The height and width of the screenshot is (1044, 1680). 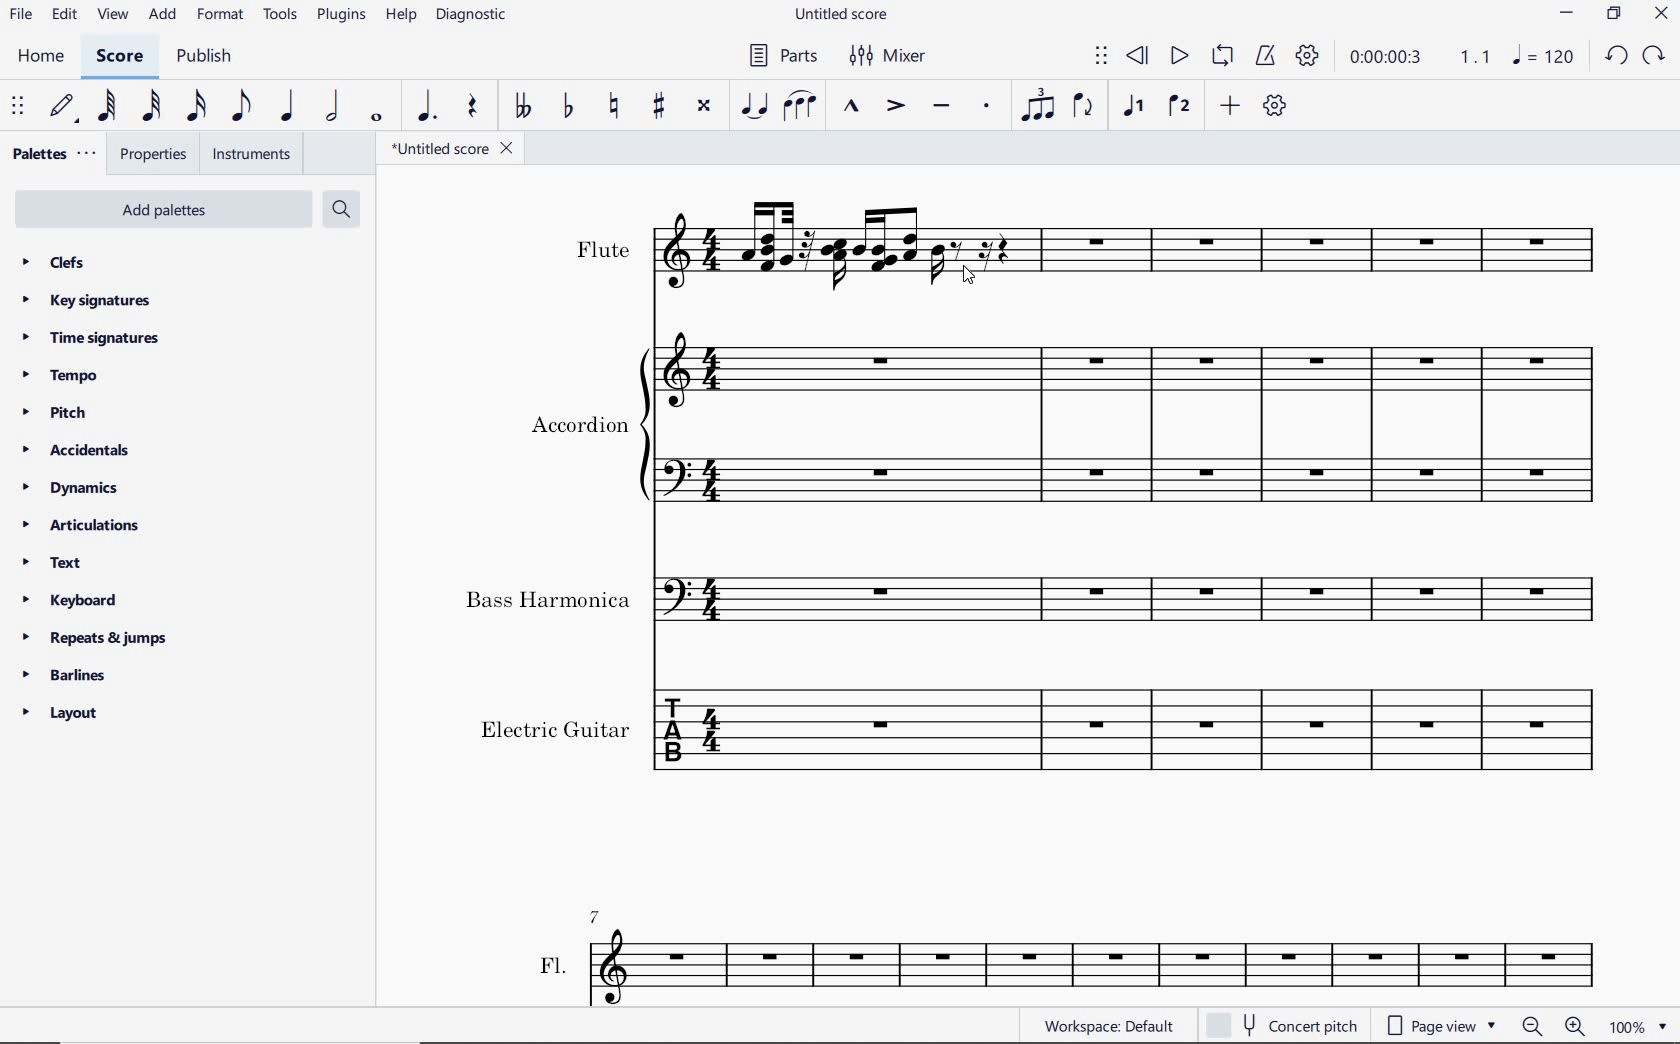 I want to click on clefs, so click(x=51, y=261).